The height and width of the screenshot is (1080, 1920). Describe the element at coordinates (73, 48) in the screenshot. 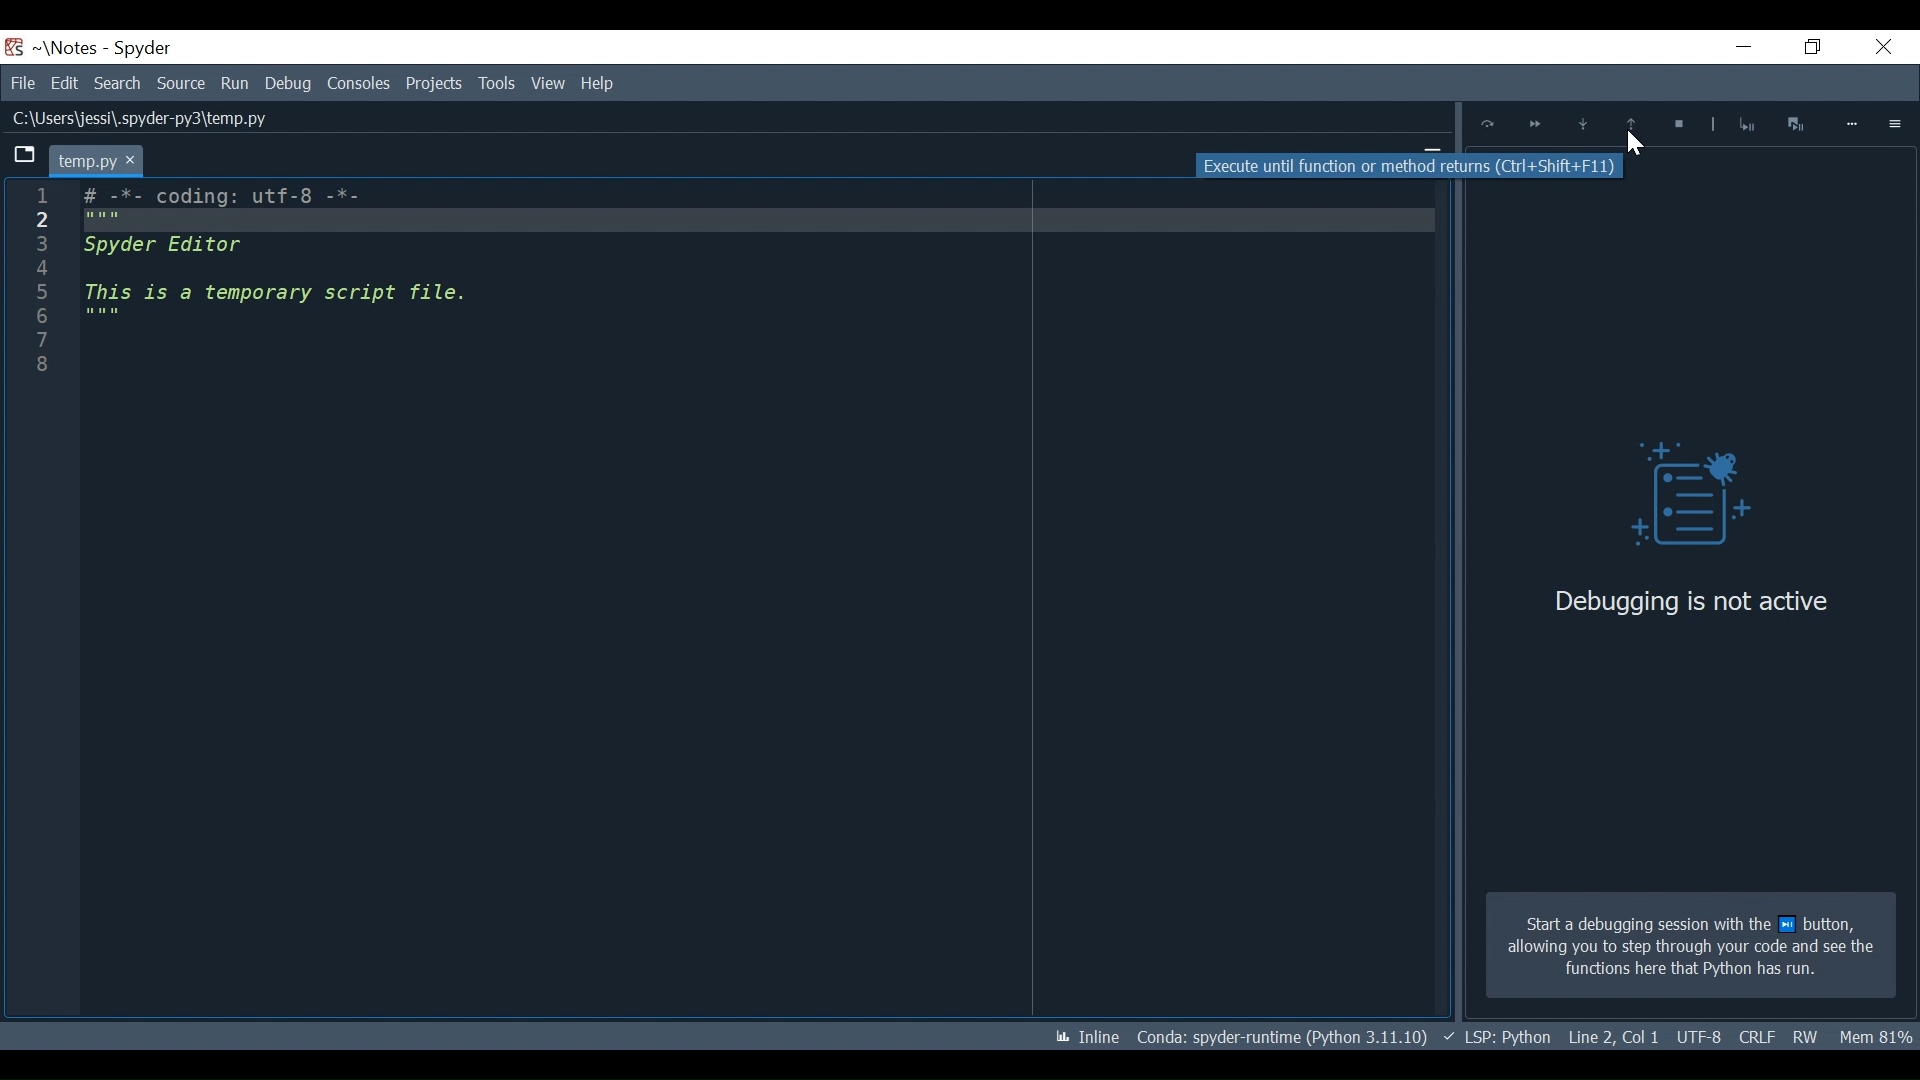

I see `Projects Name` at that location.